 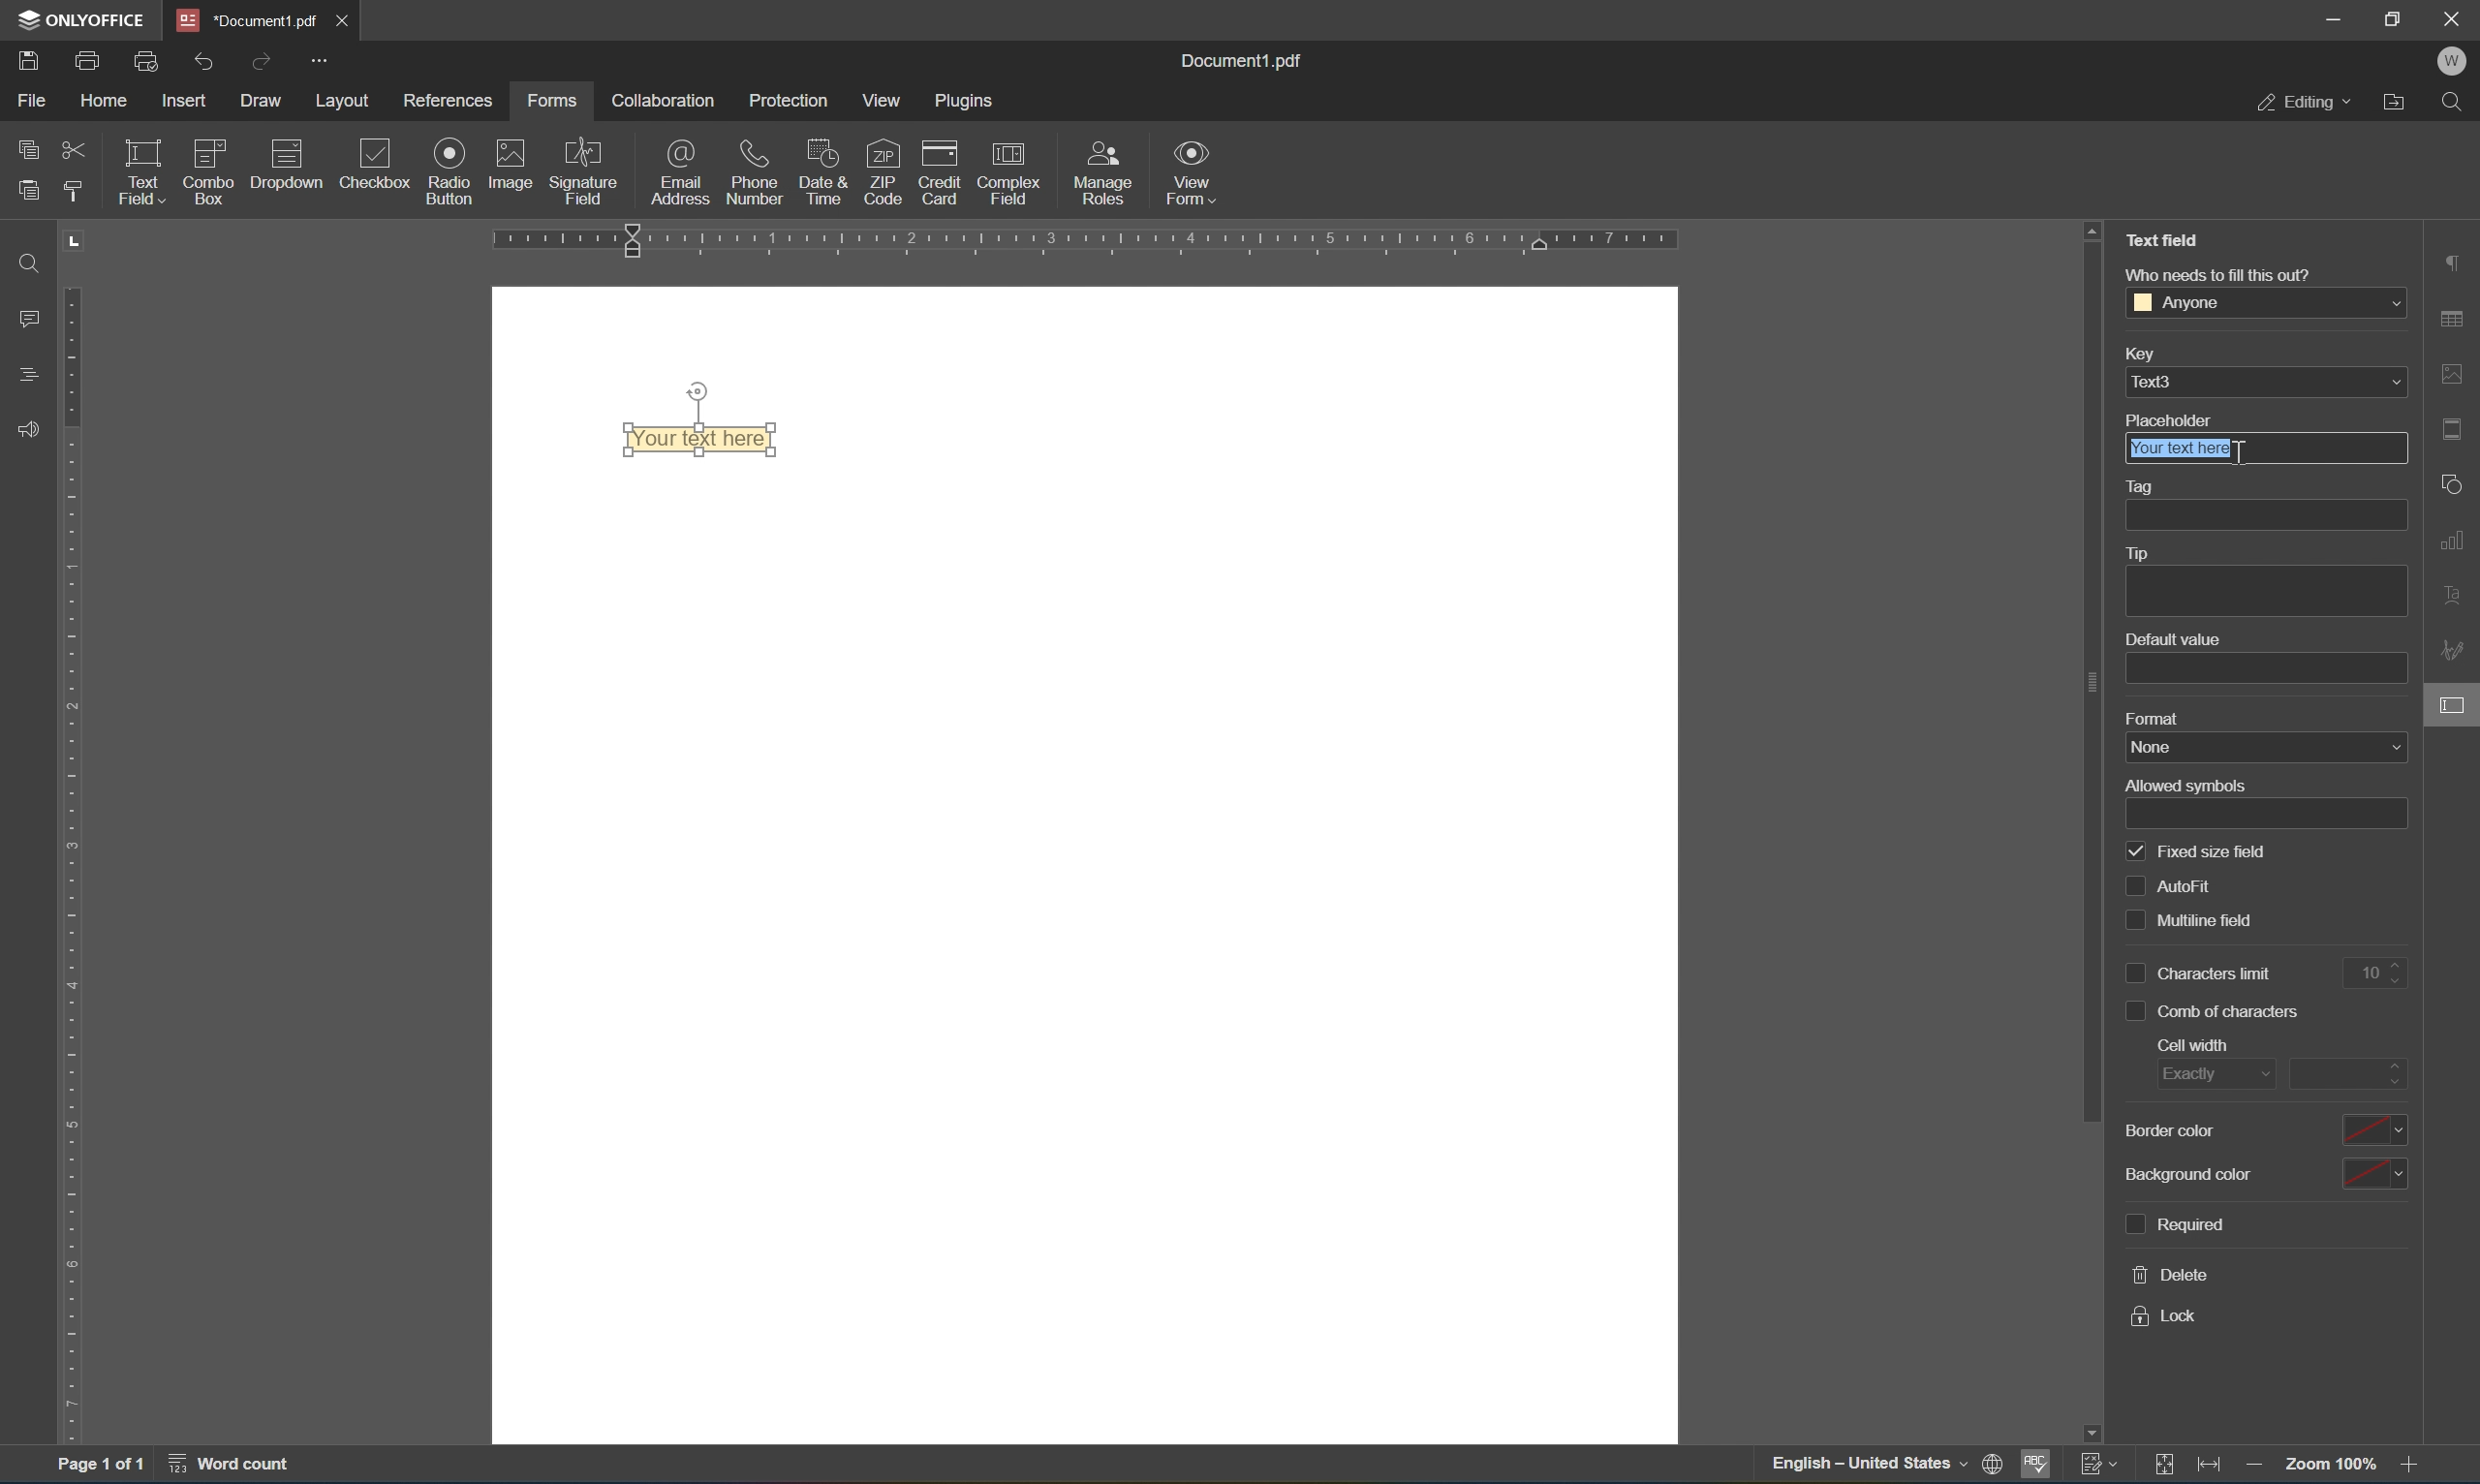 What do you see at coordinates (147, 61) in the screenshot?
I see `quick print` at bounding box center [147, 61].